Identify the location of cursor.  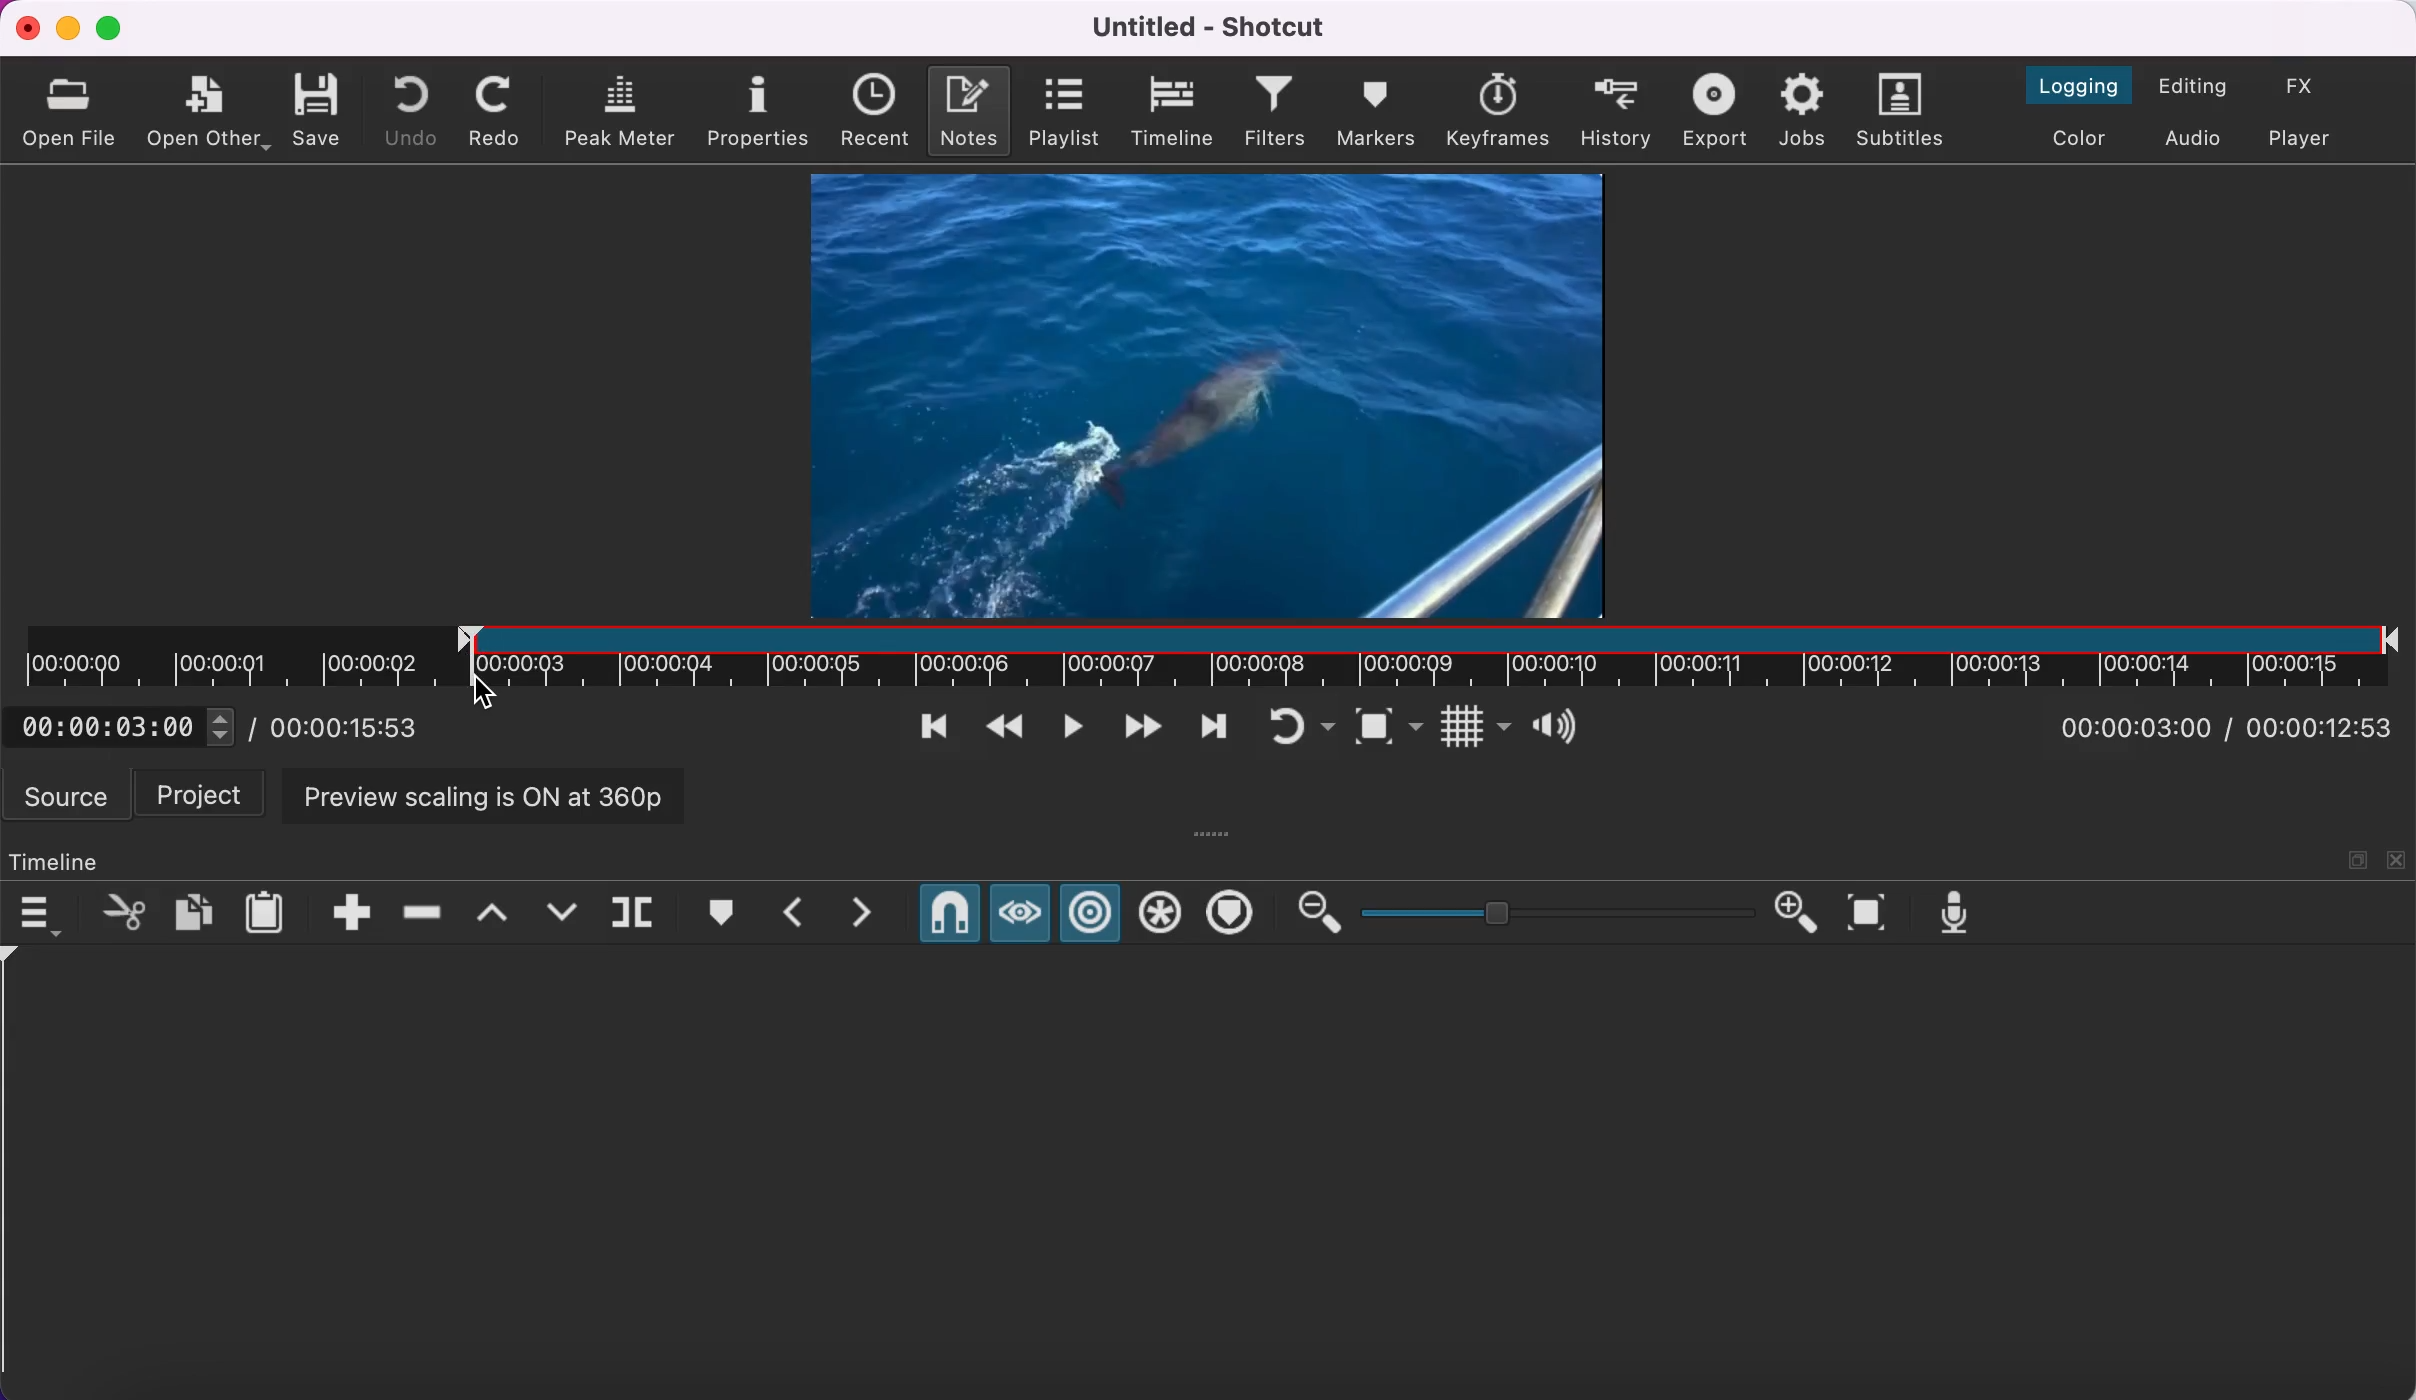
(501, 697).